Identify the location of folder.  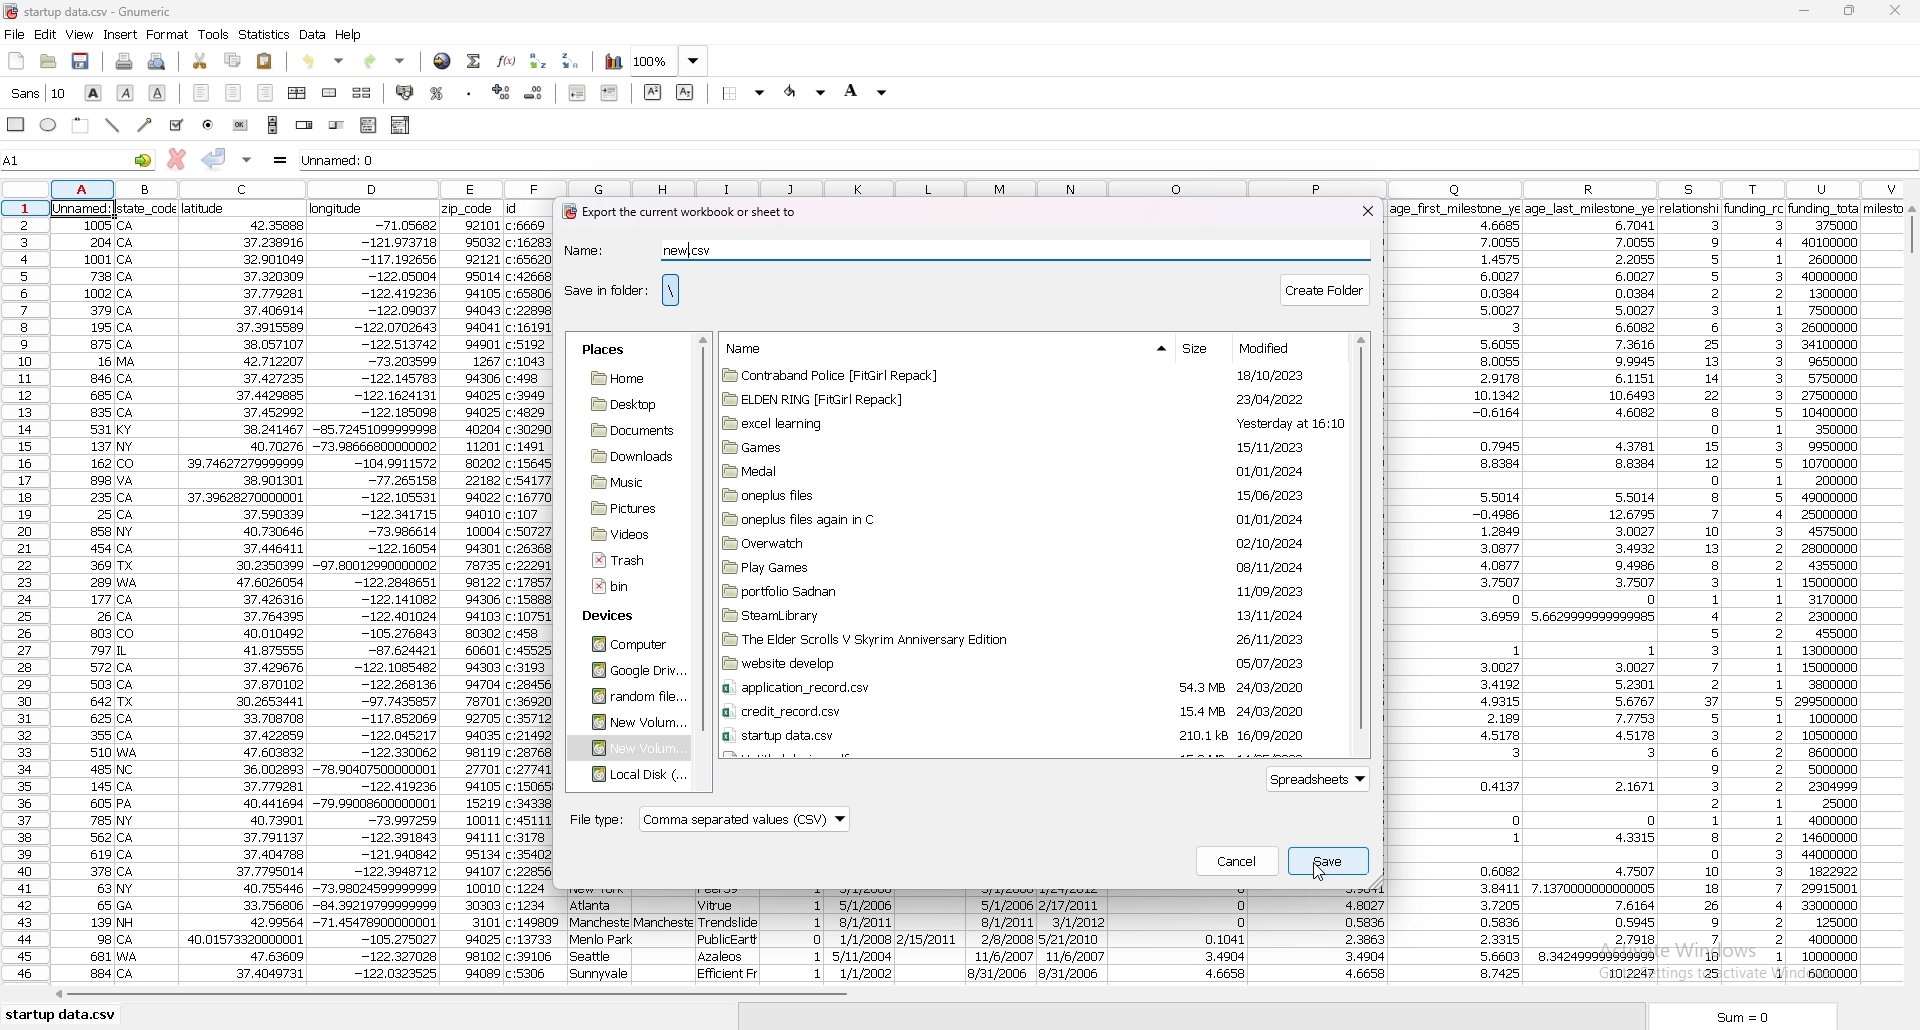
(1019, 688).